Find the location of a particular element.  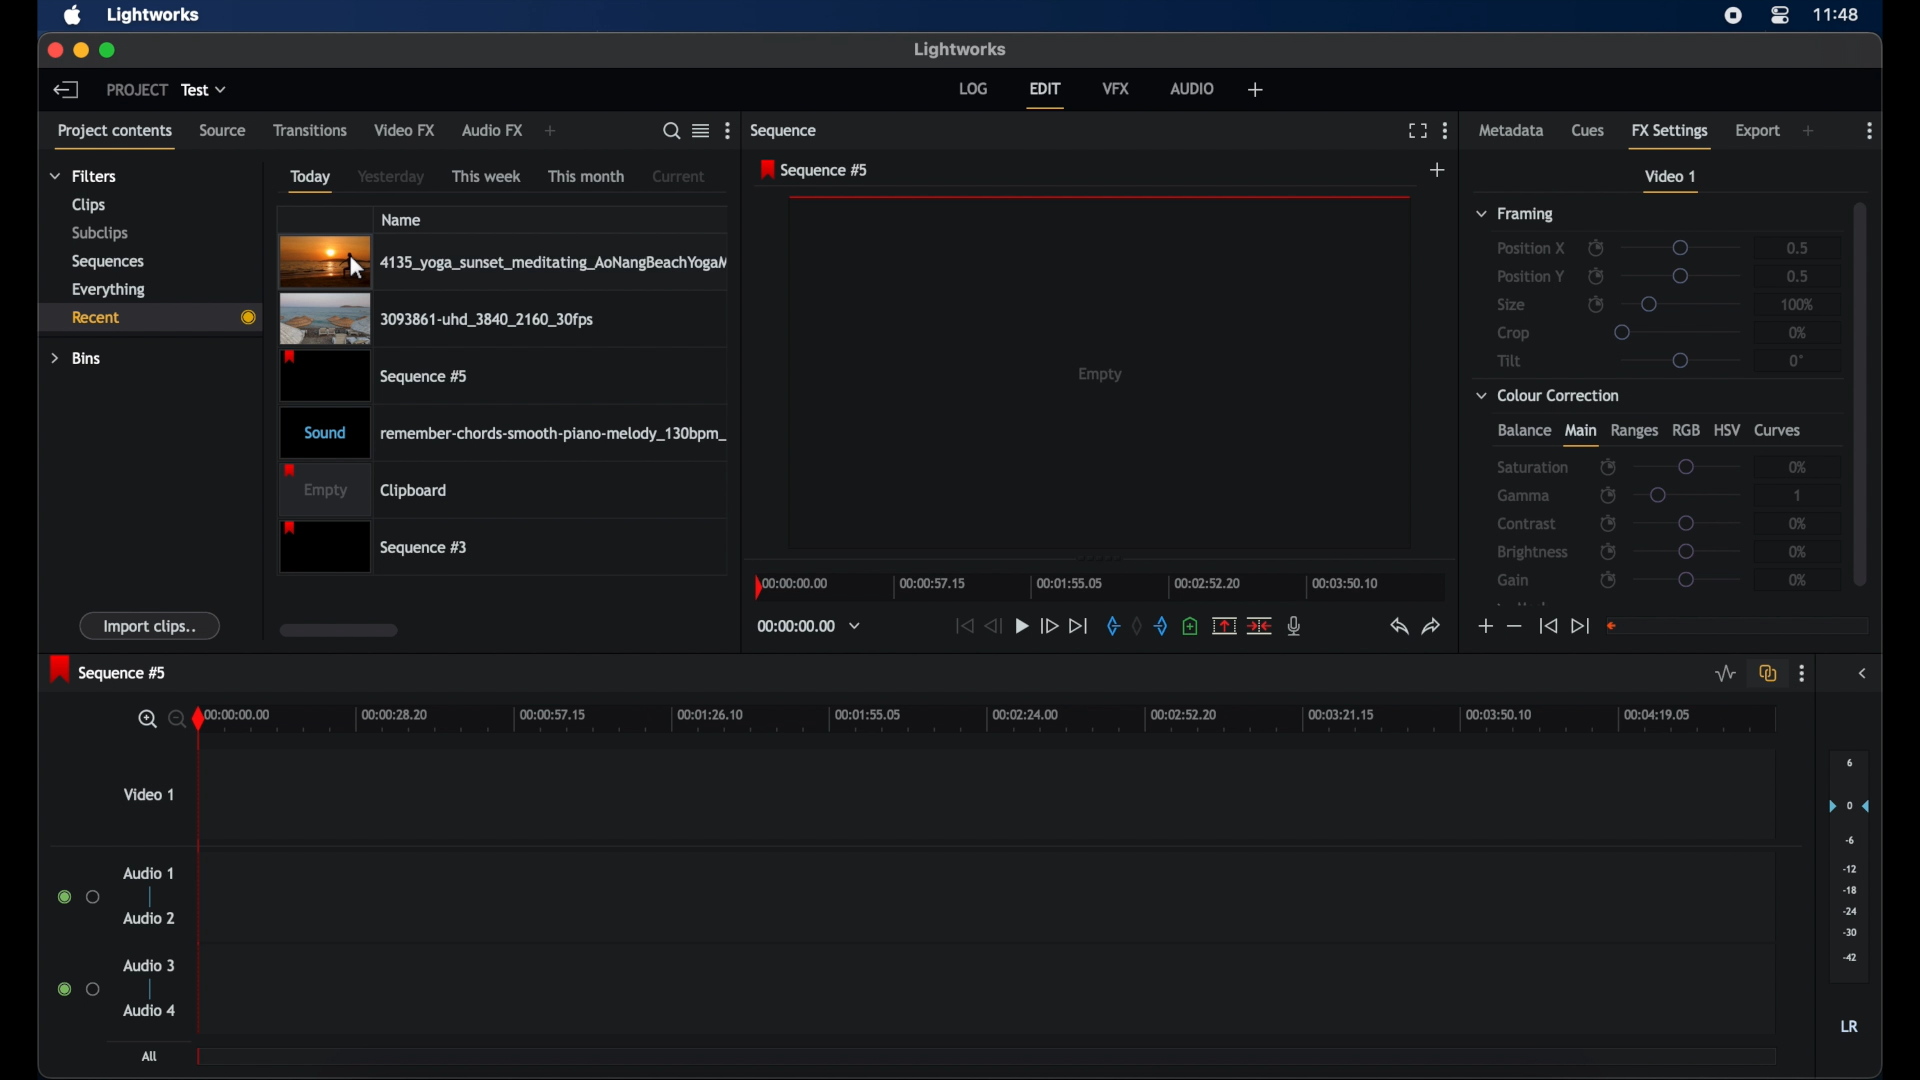

recent is located at coordinates (149, 317).